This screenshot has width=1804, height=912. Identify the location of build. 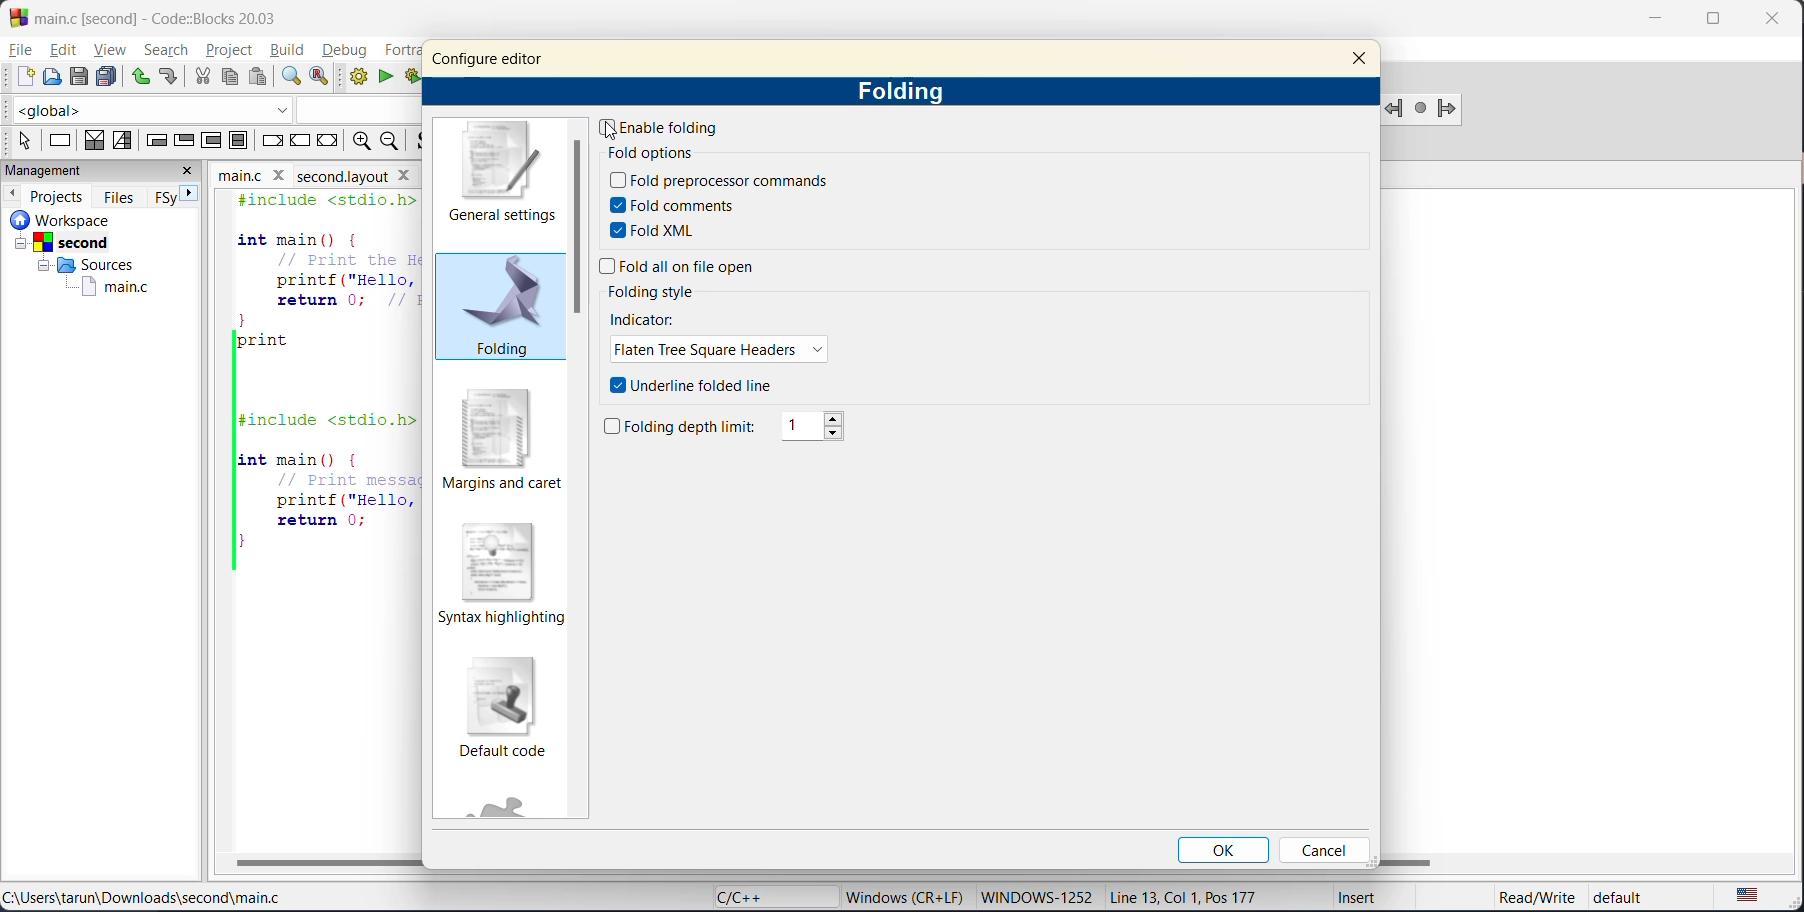
(361, 79).